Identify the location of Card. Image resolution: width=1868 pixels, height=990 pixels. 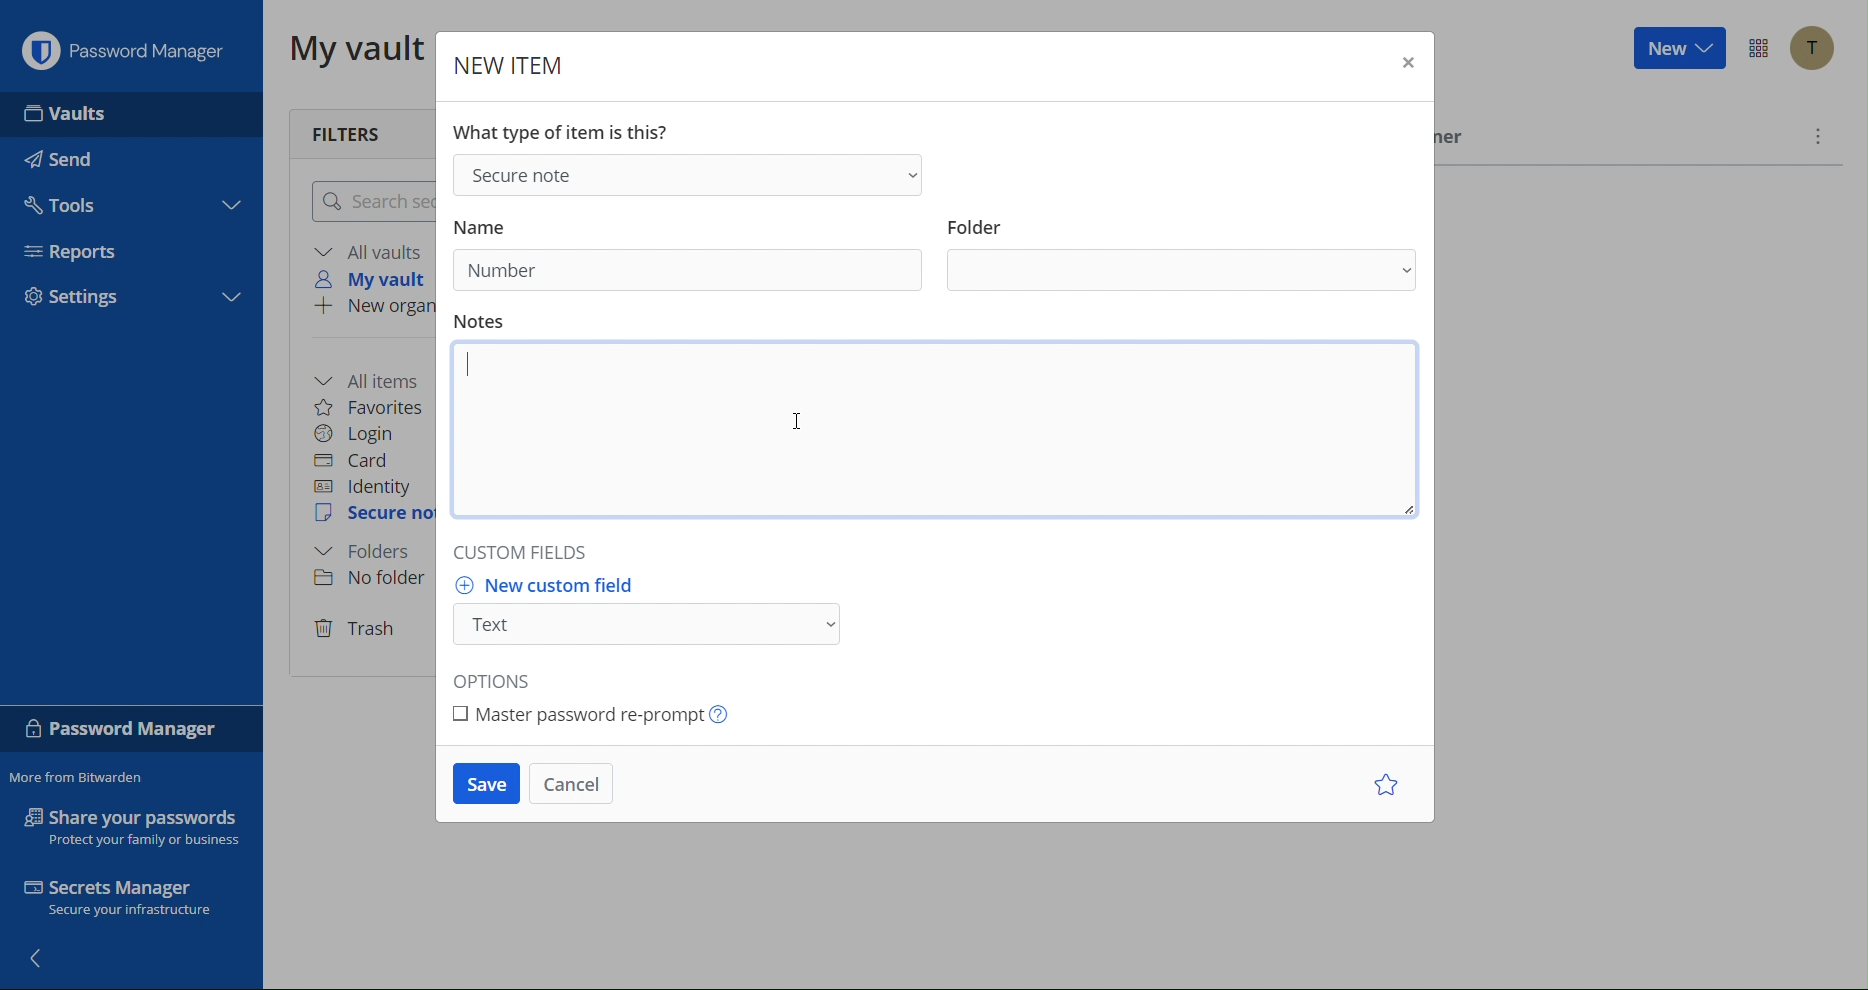
(362, 459).